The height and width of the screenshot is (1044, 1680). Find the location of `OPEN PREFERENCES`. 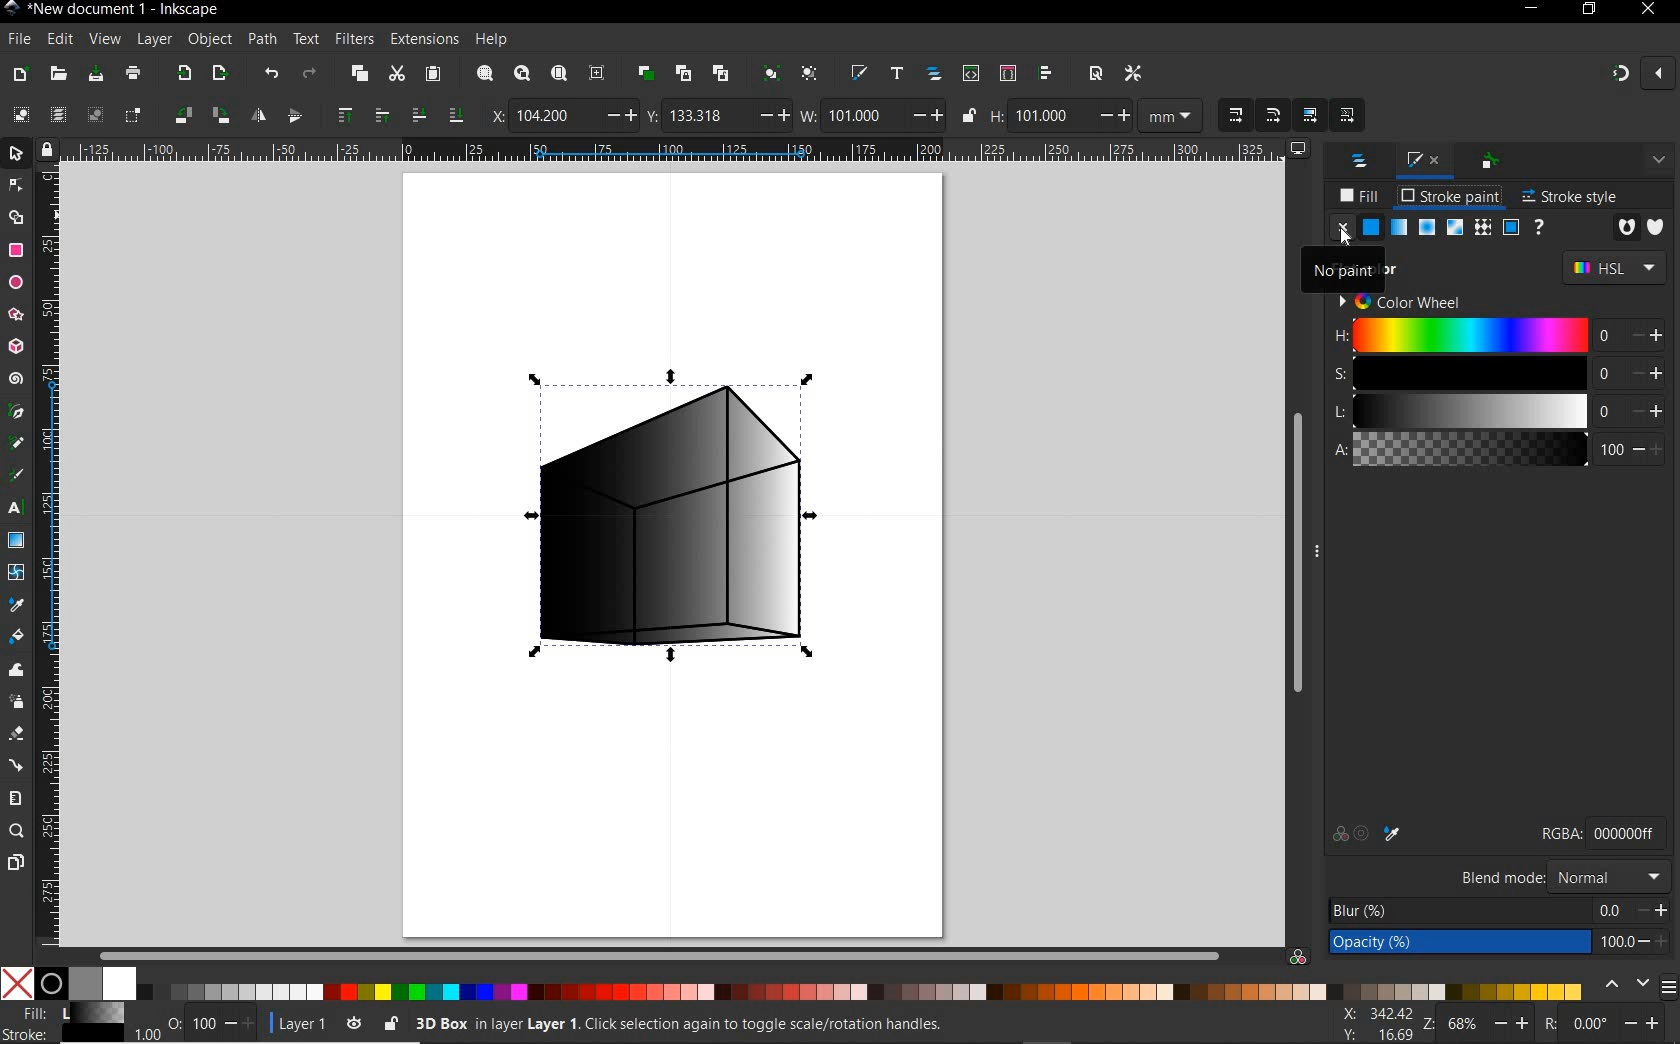

OPEN PREFERENCES is located at coordinates (1134, 71).